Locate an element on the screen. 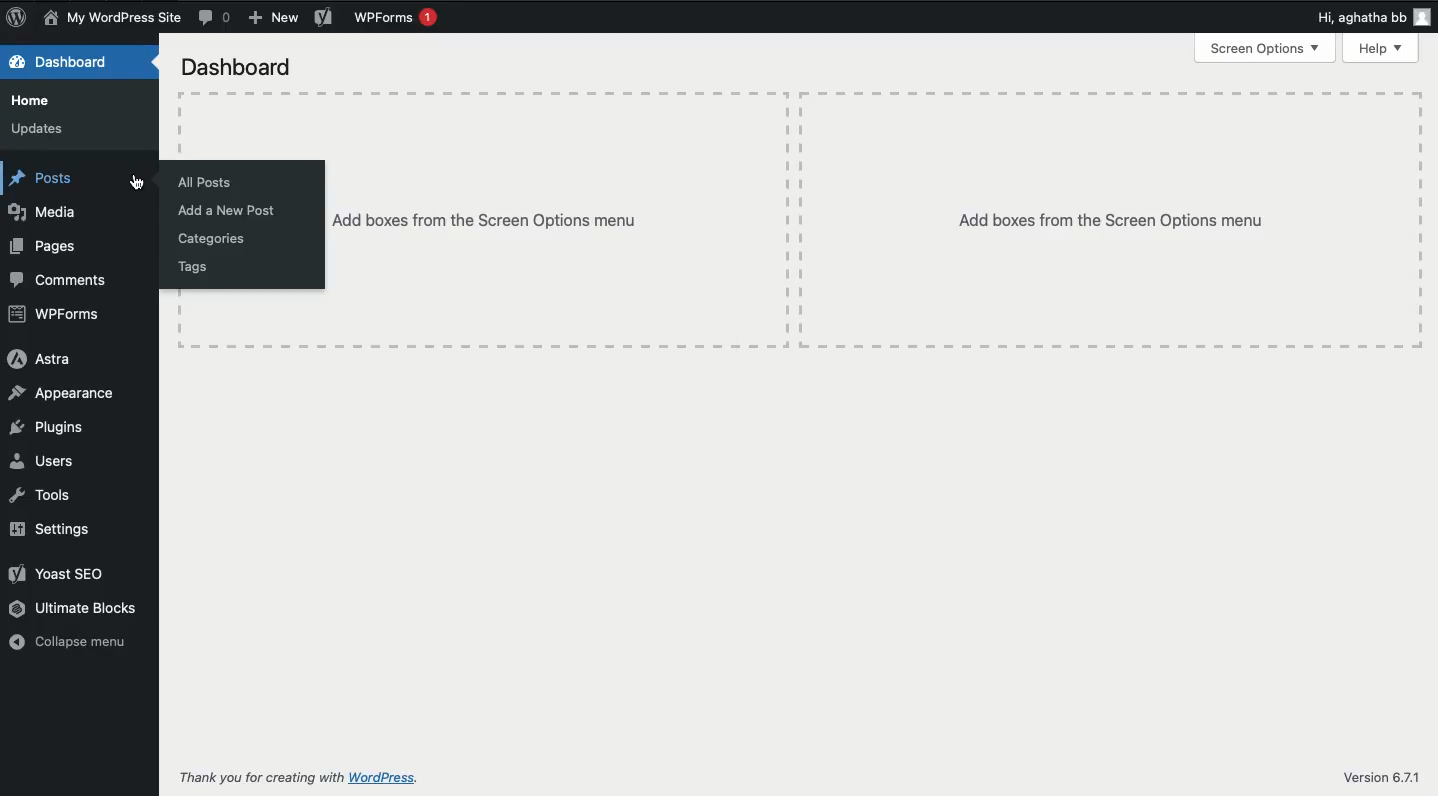 Image resolution: width=1438 pixels, height=796 pixels. New is located at coordinates (271, 17).